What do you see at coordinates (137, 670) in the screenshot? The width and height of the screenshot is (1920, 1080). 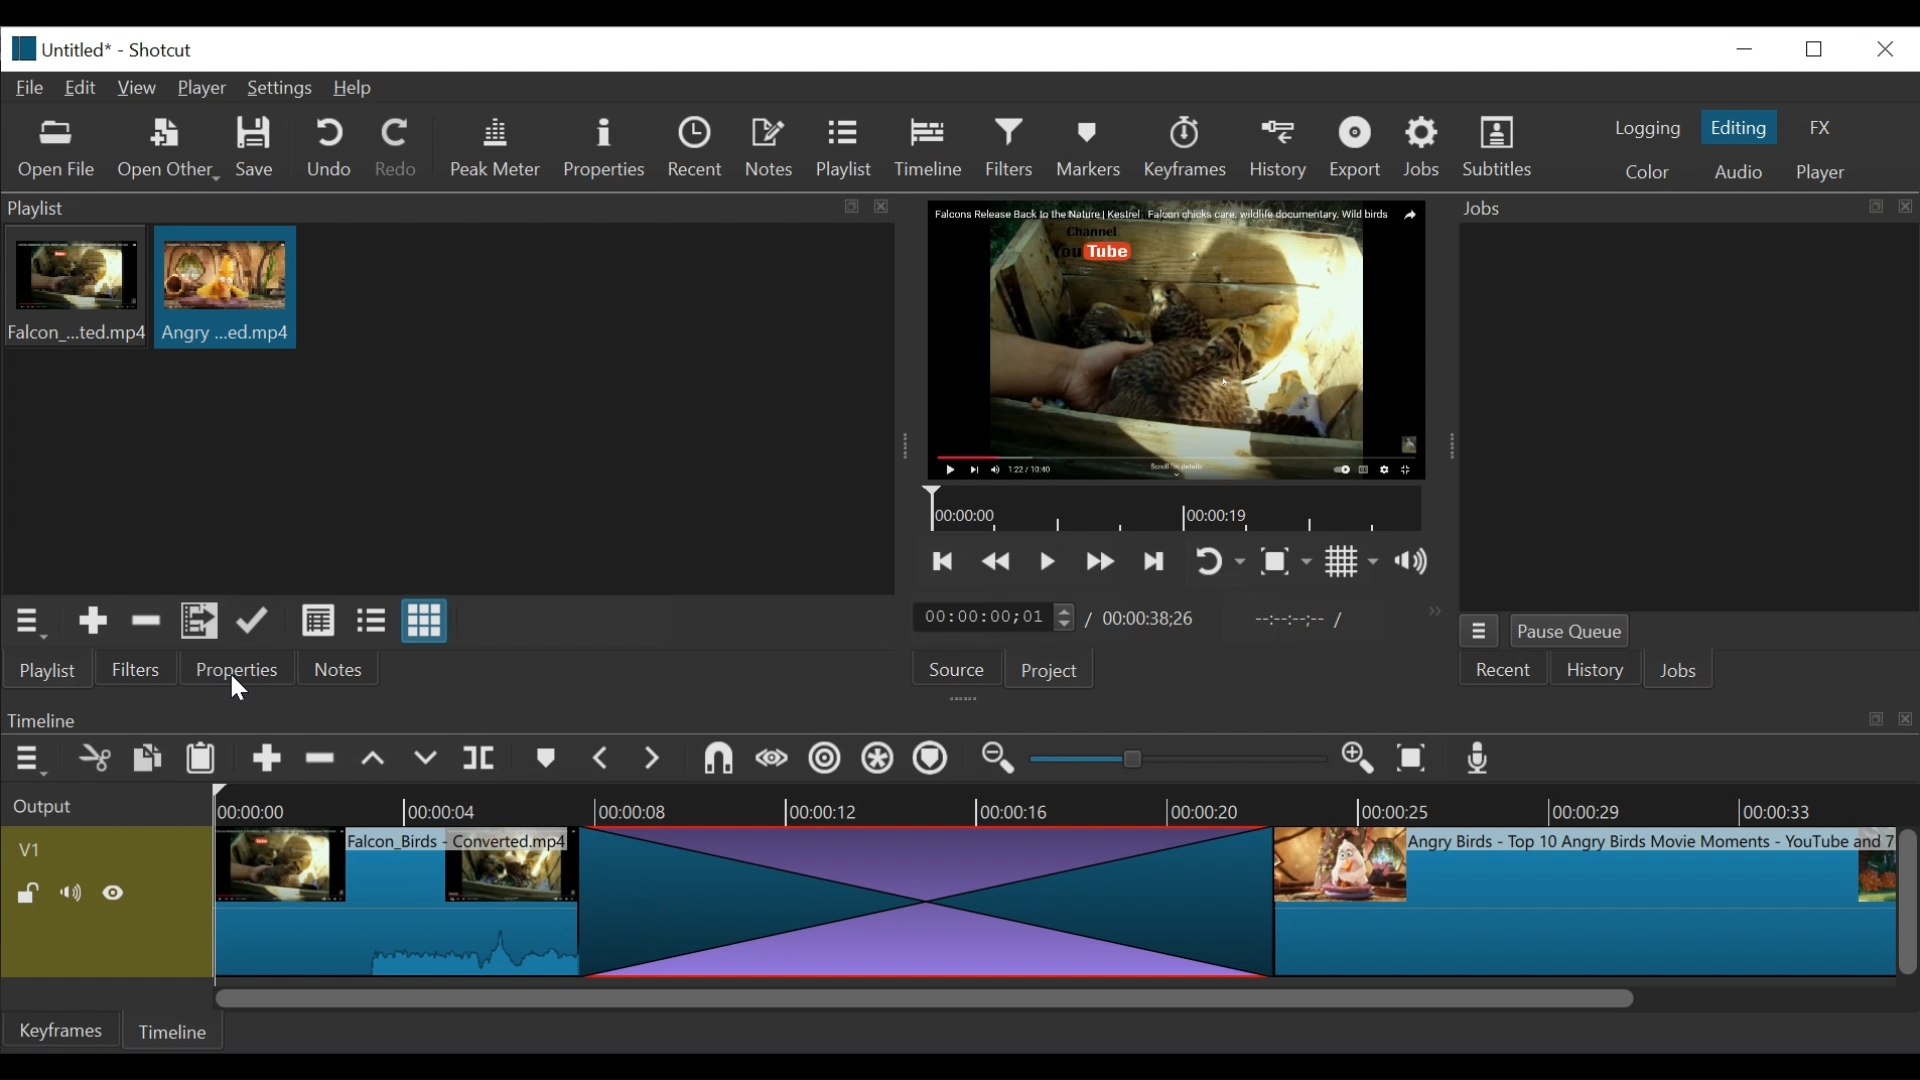 I see `Filters` at bounding box center [137, 670].